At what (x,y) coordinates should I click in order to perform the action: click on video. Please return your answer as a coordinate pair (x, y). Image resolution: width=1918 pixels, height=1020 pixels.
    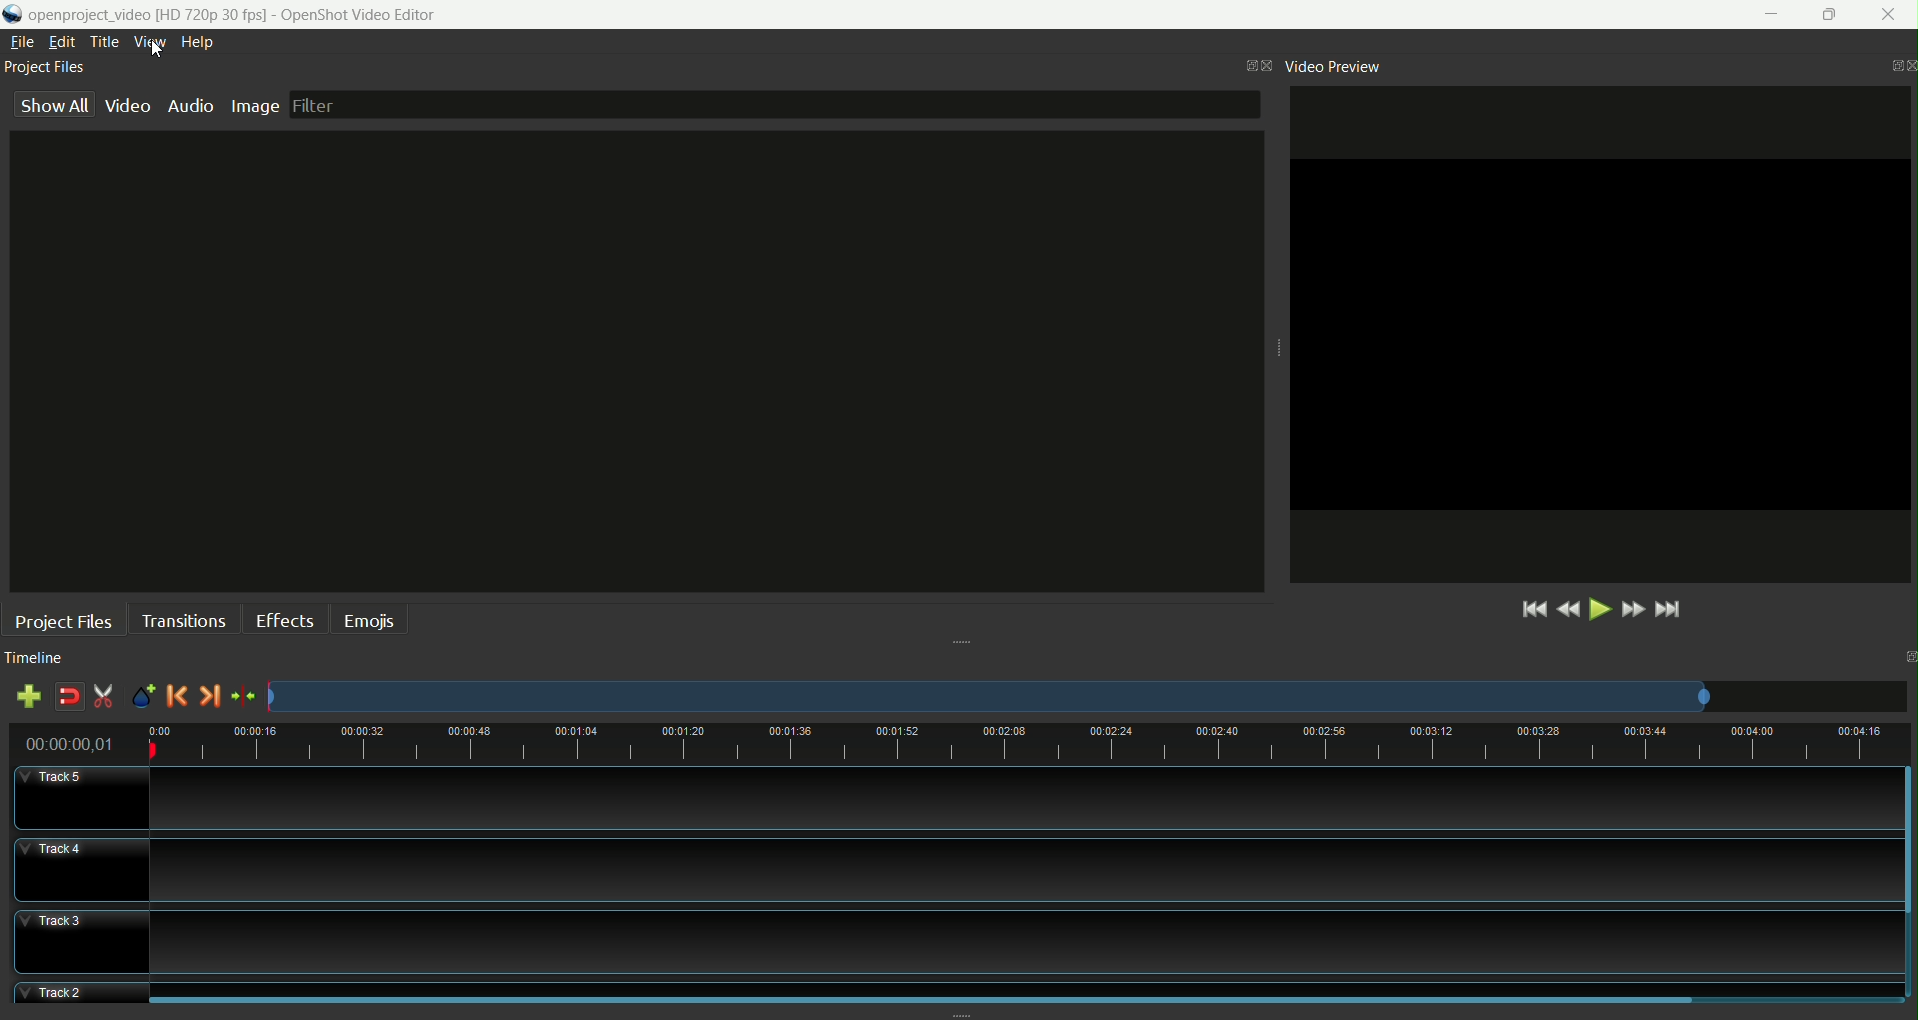
    Looking at the image, I should click on (130, 106).